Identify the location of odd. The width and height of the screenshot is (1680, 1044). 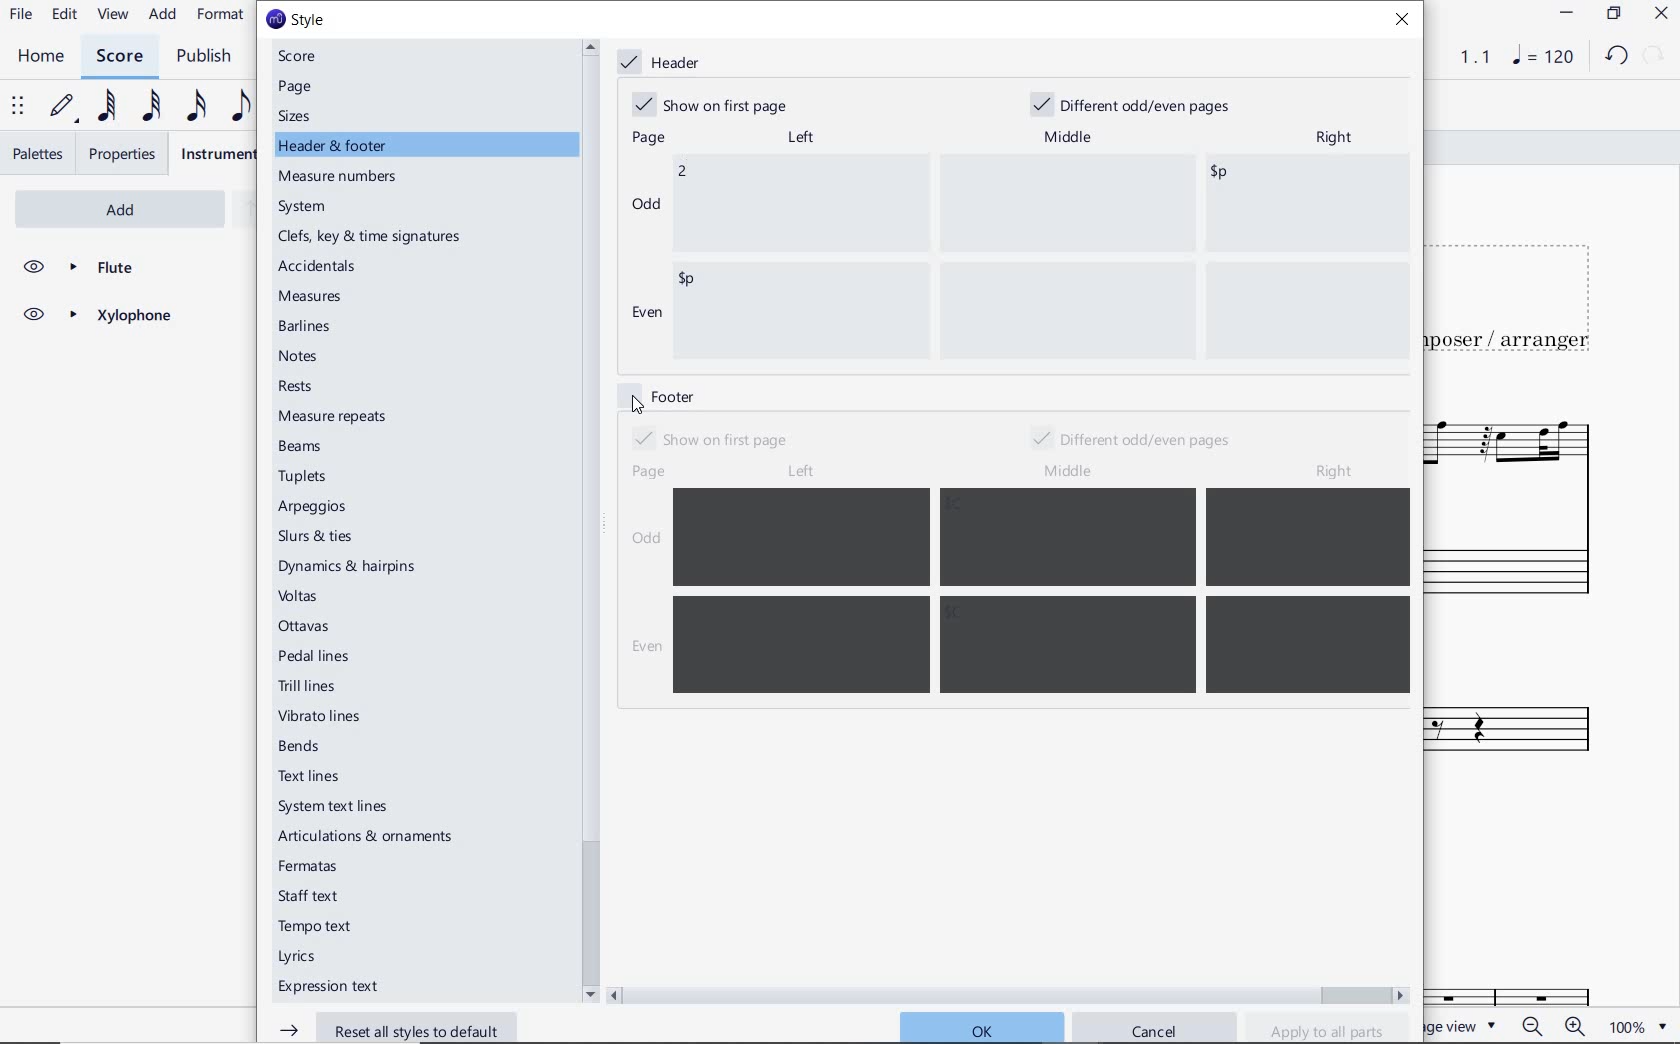
(647, 541).